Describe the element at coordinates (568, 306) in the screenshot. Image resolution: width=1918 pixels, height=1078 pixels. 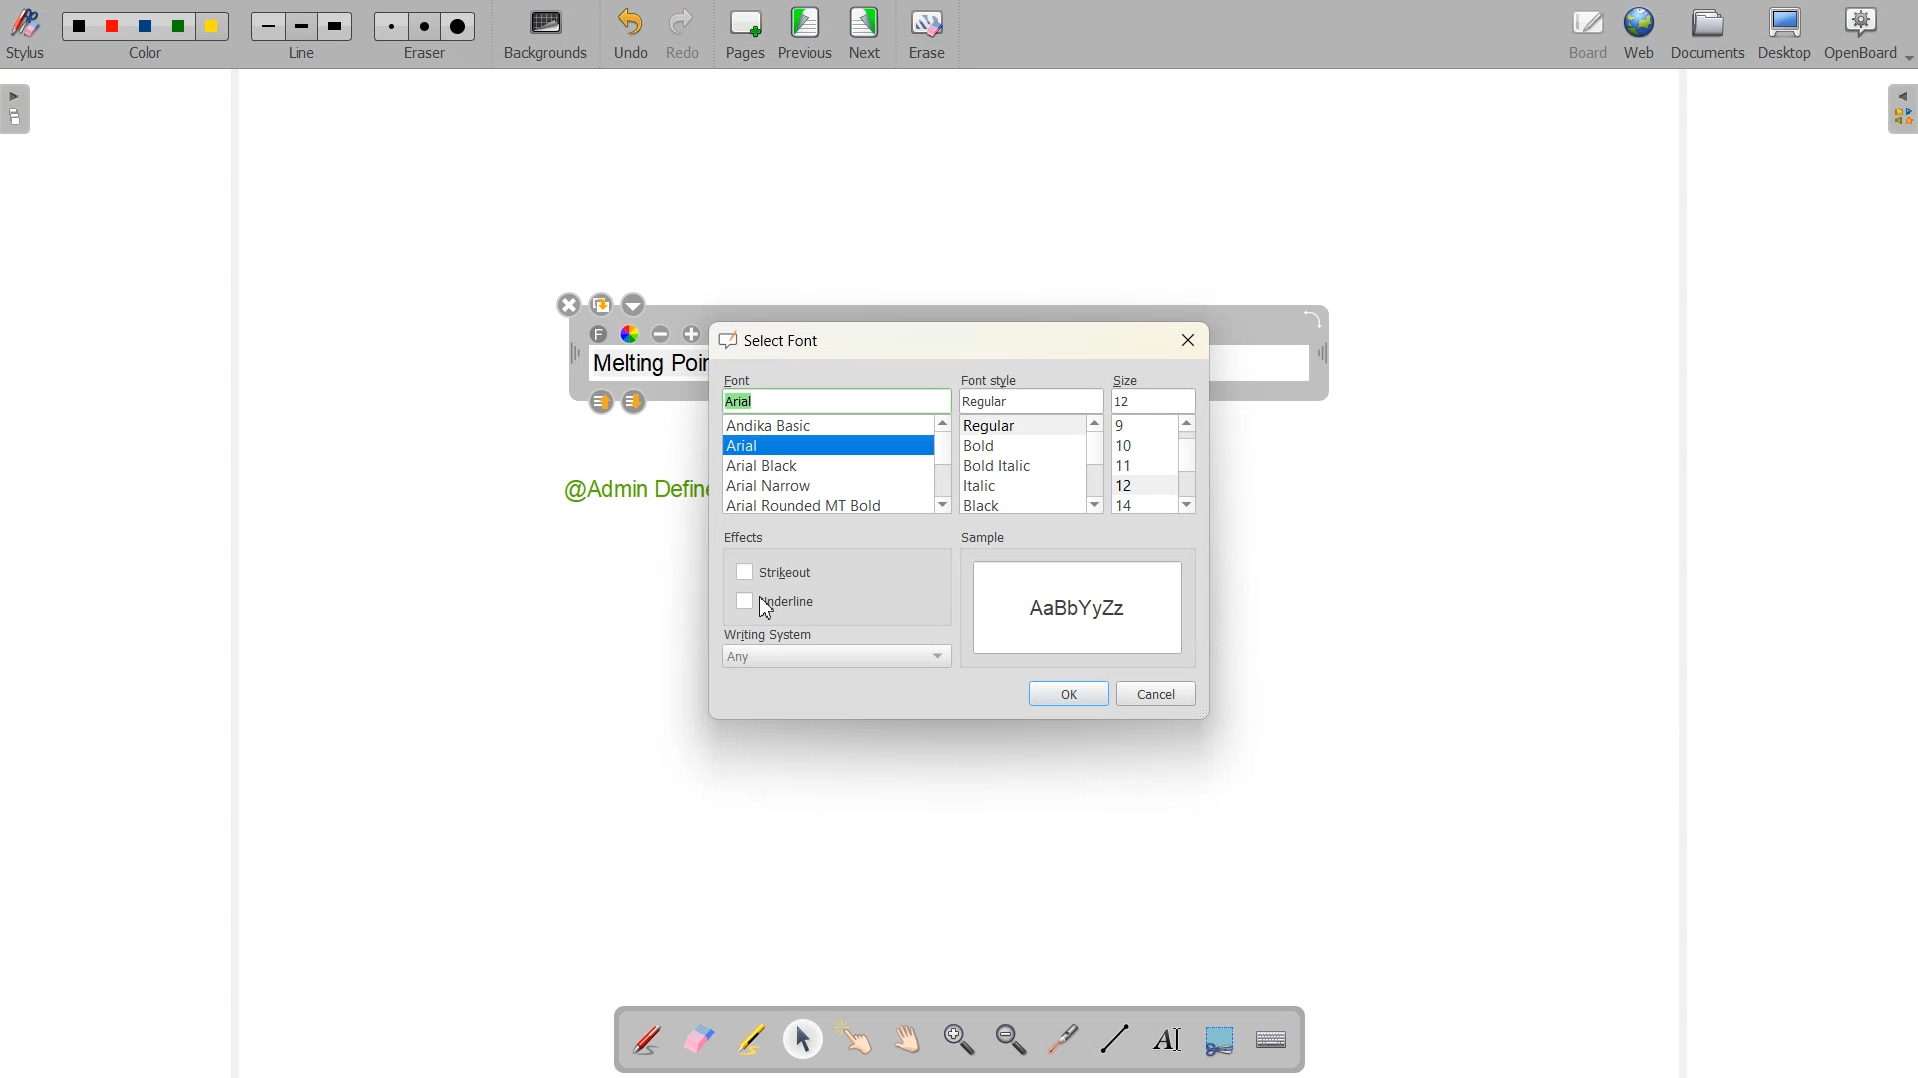
I see `Close` at that location.